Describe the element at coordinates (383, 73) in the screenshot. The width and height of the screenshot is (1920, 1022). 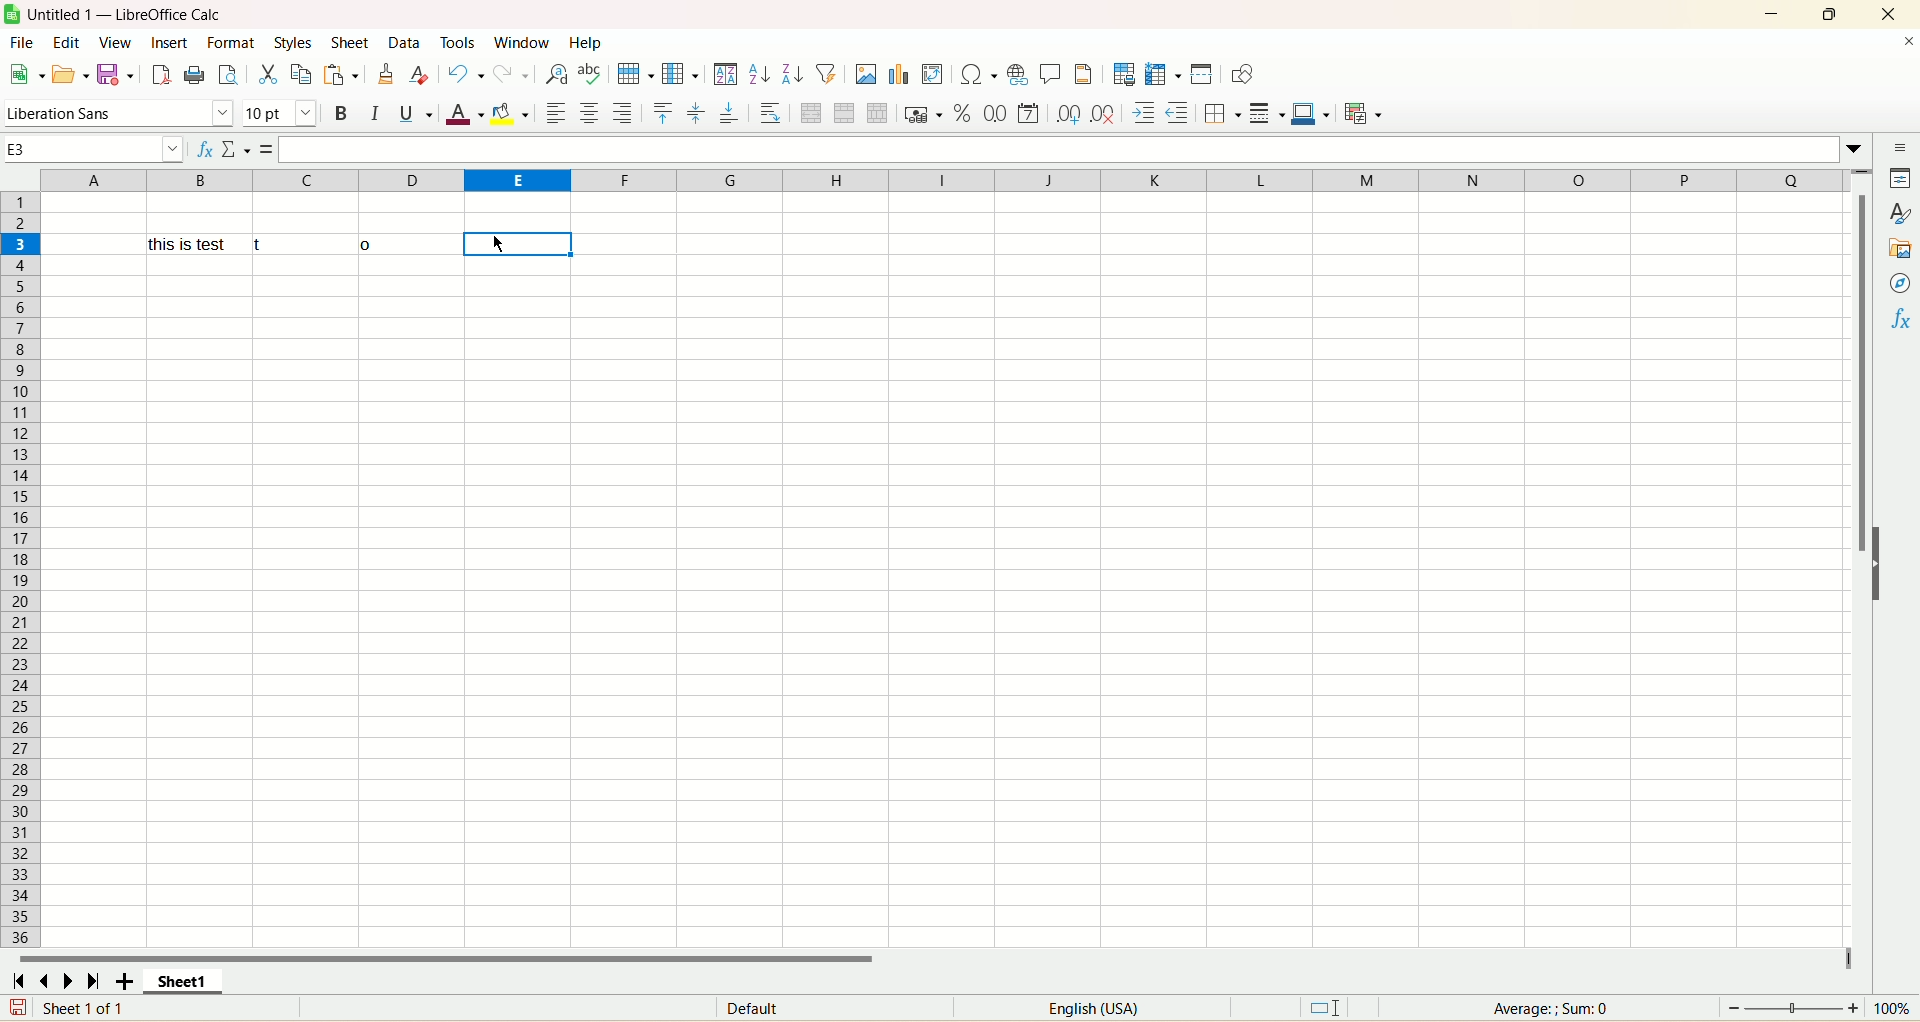
I see `clone formatting` at that location.